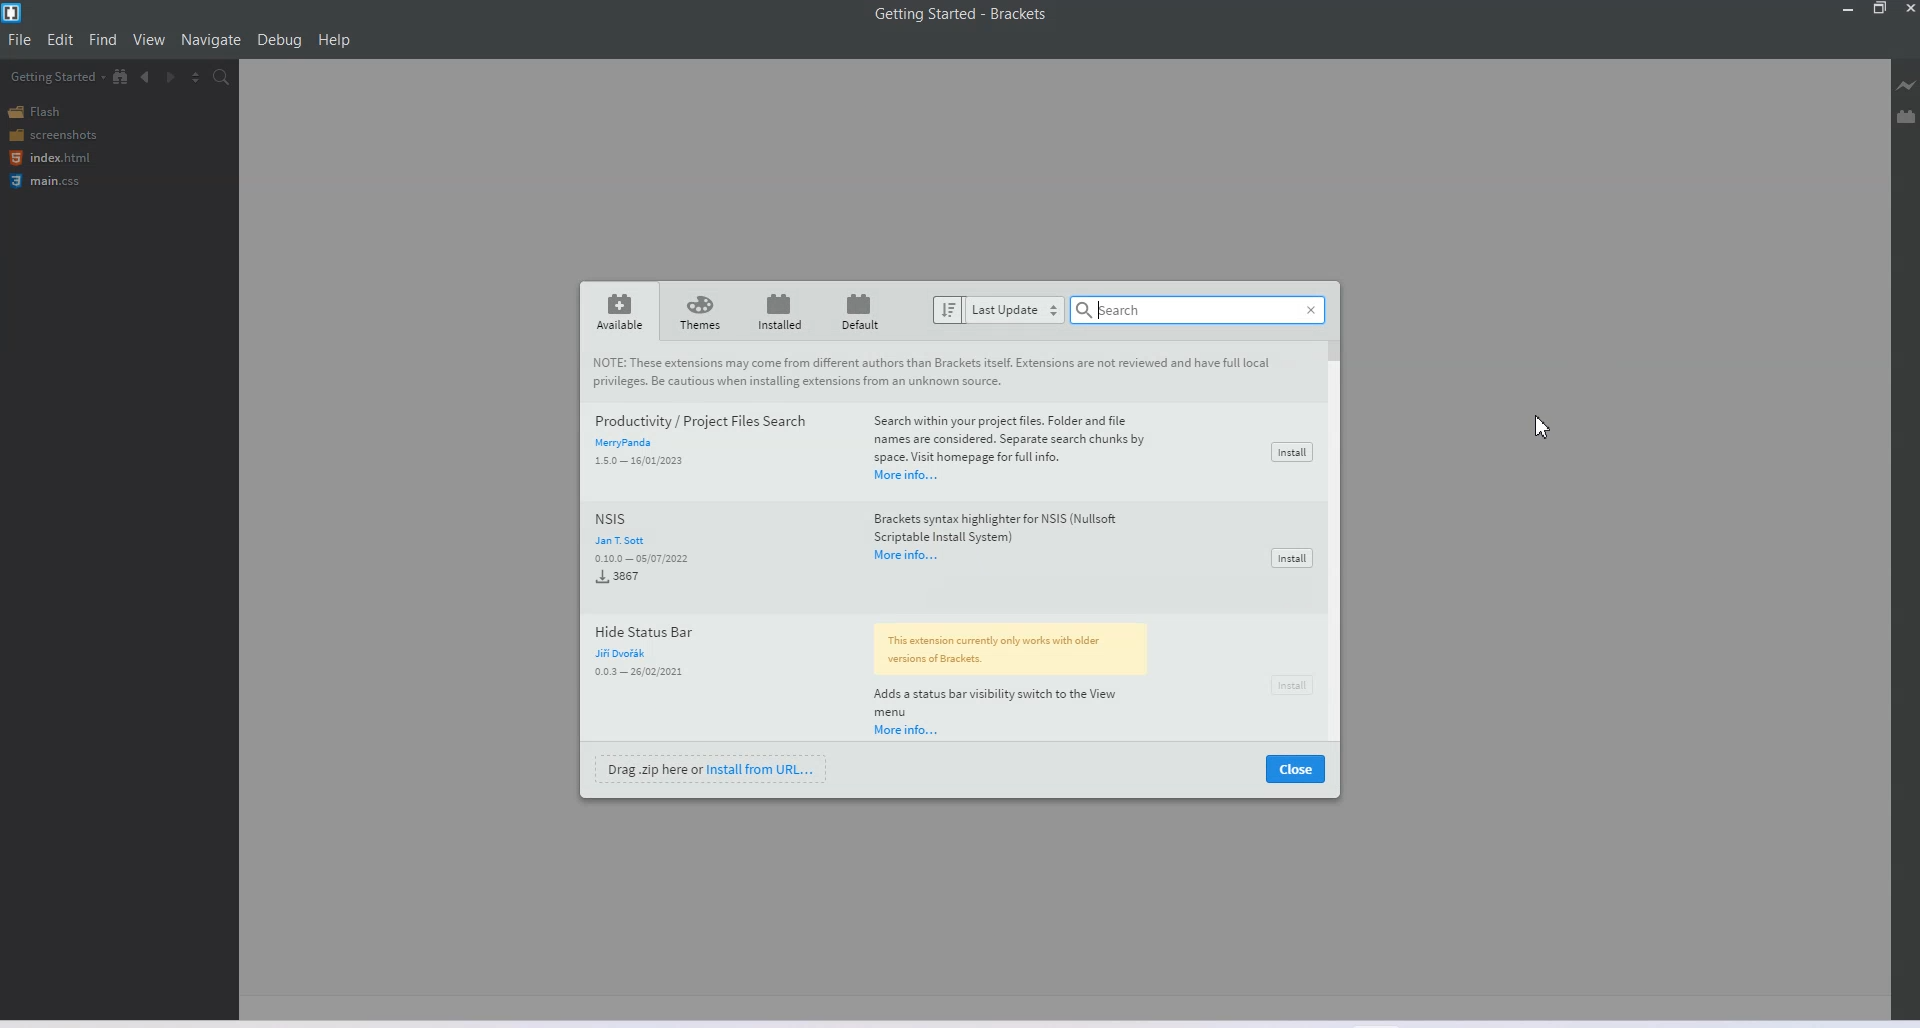  What do you see at coordinates (1291, 557) in the screenshot?
I see `install` at bounding box center [1291, 557].